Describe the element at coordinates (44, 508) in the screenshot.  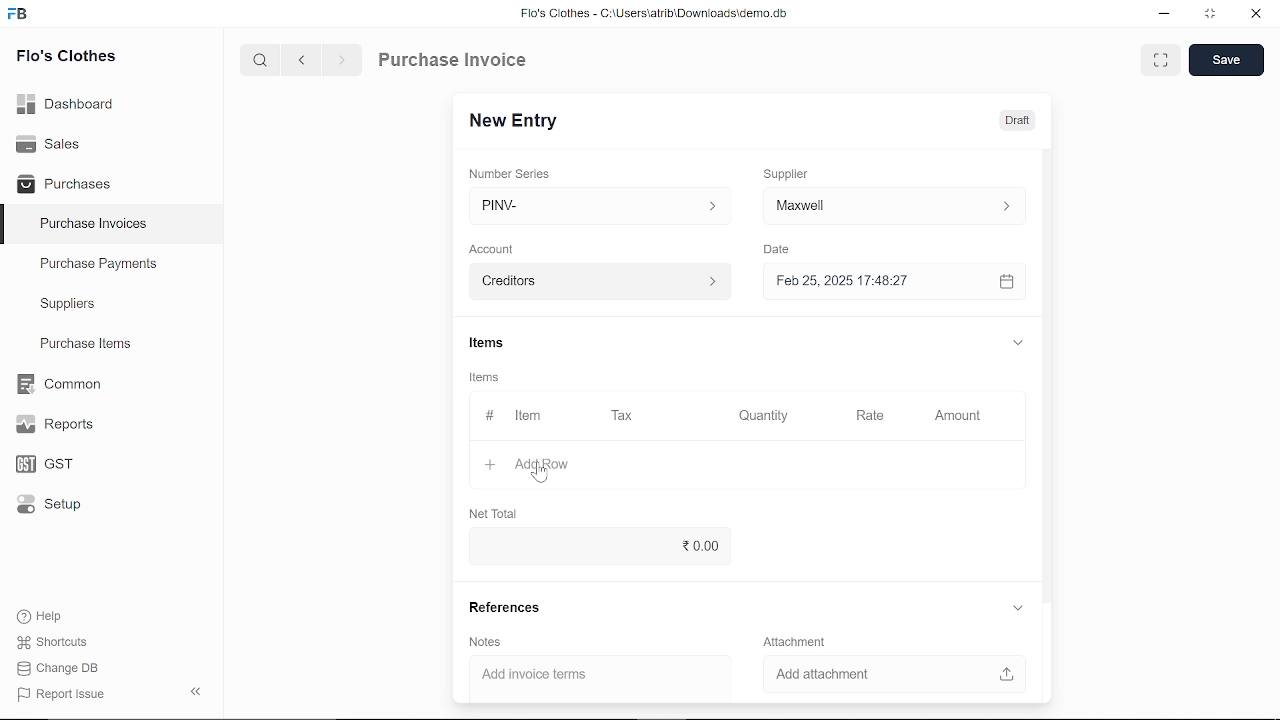
I see `Setup` at that location.